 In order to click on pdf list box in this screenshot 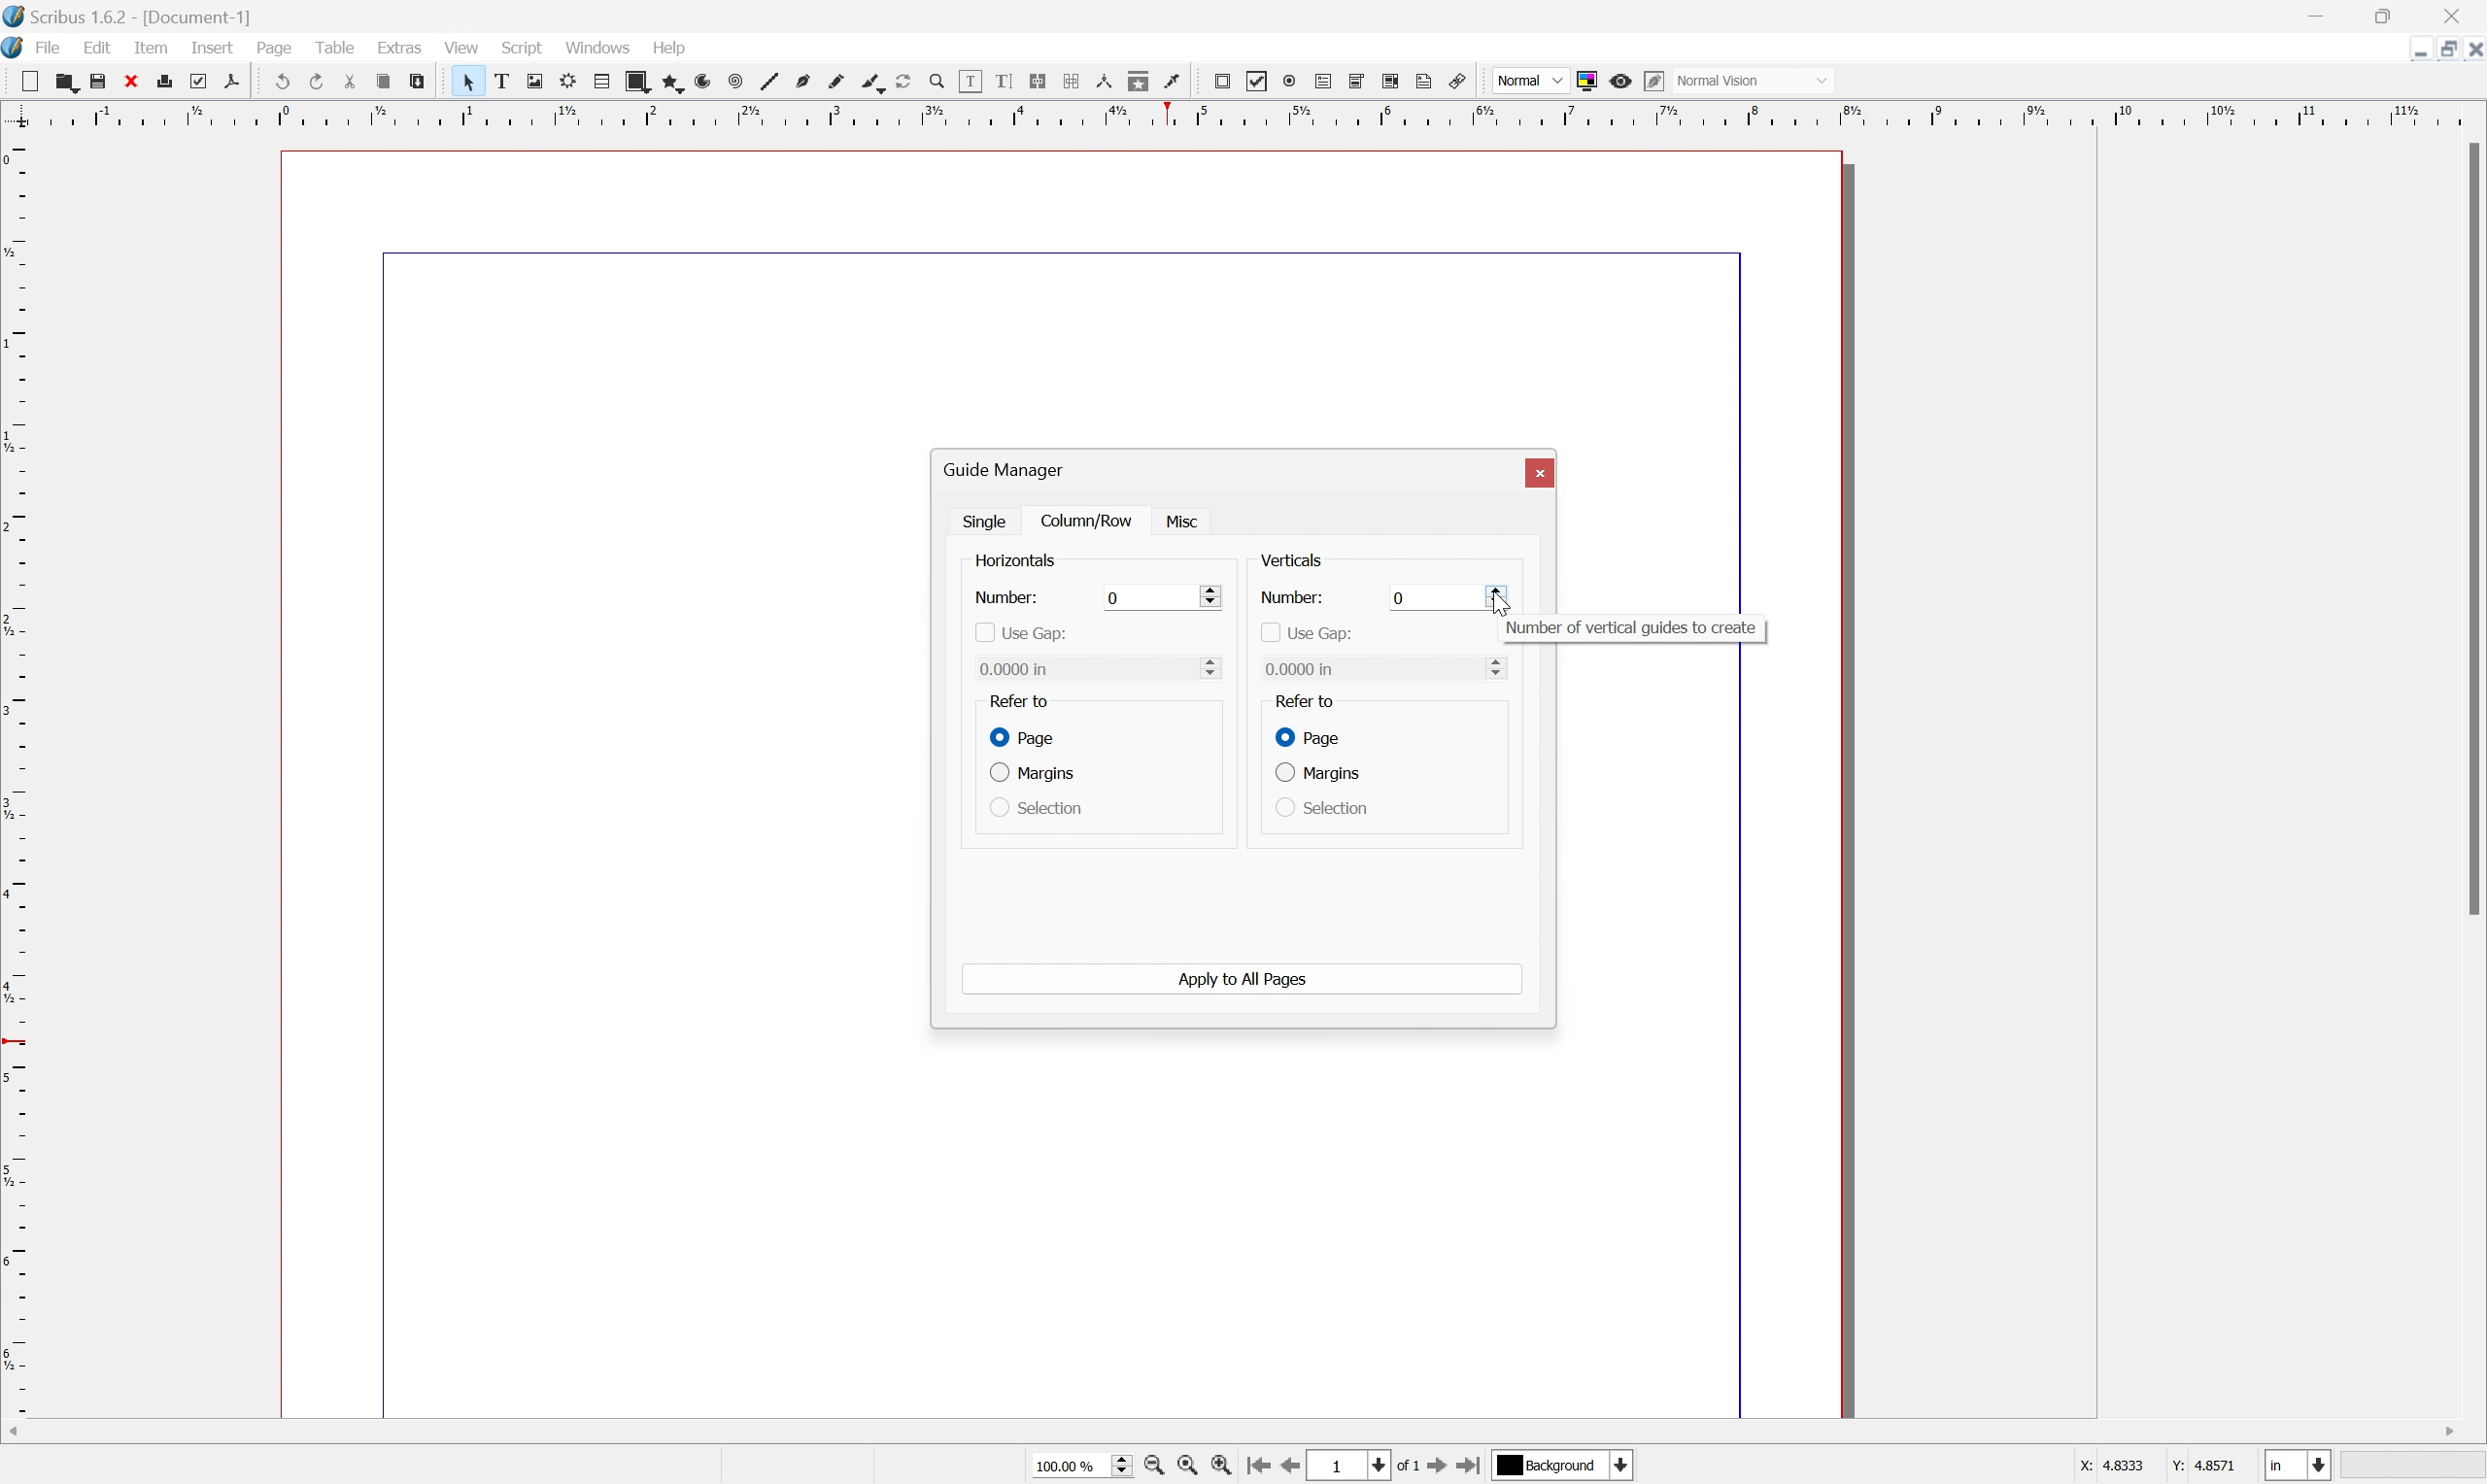, I will do `click(1391, 81)`.